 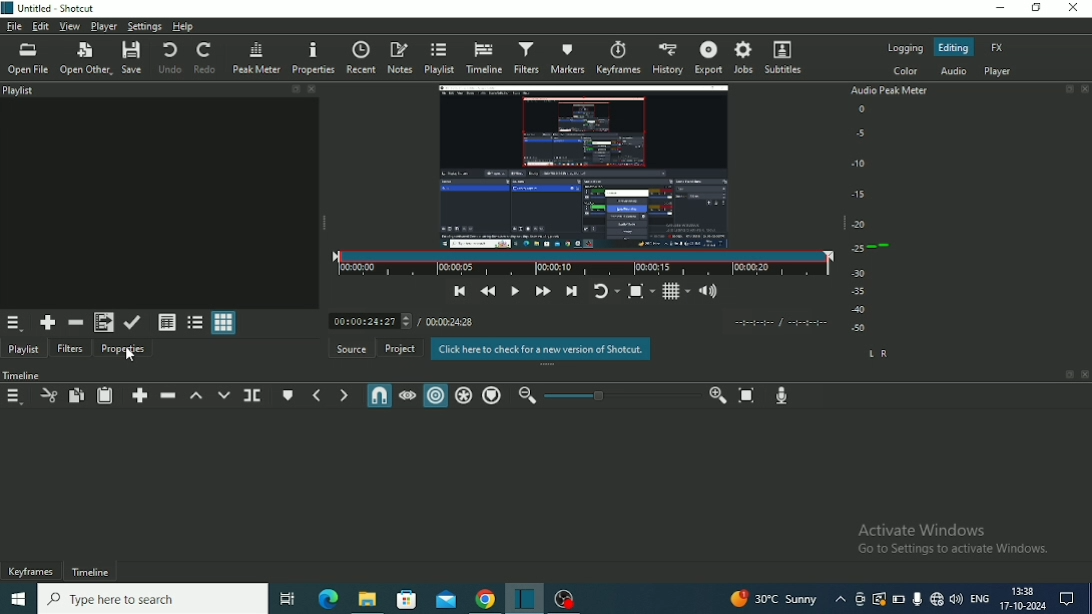 What do you see at coordinates (288, 396) in the screenshot?
I see `Create/Edit marker` at bounding box center [288, 396].